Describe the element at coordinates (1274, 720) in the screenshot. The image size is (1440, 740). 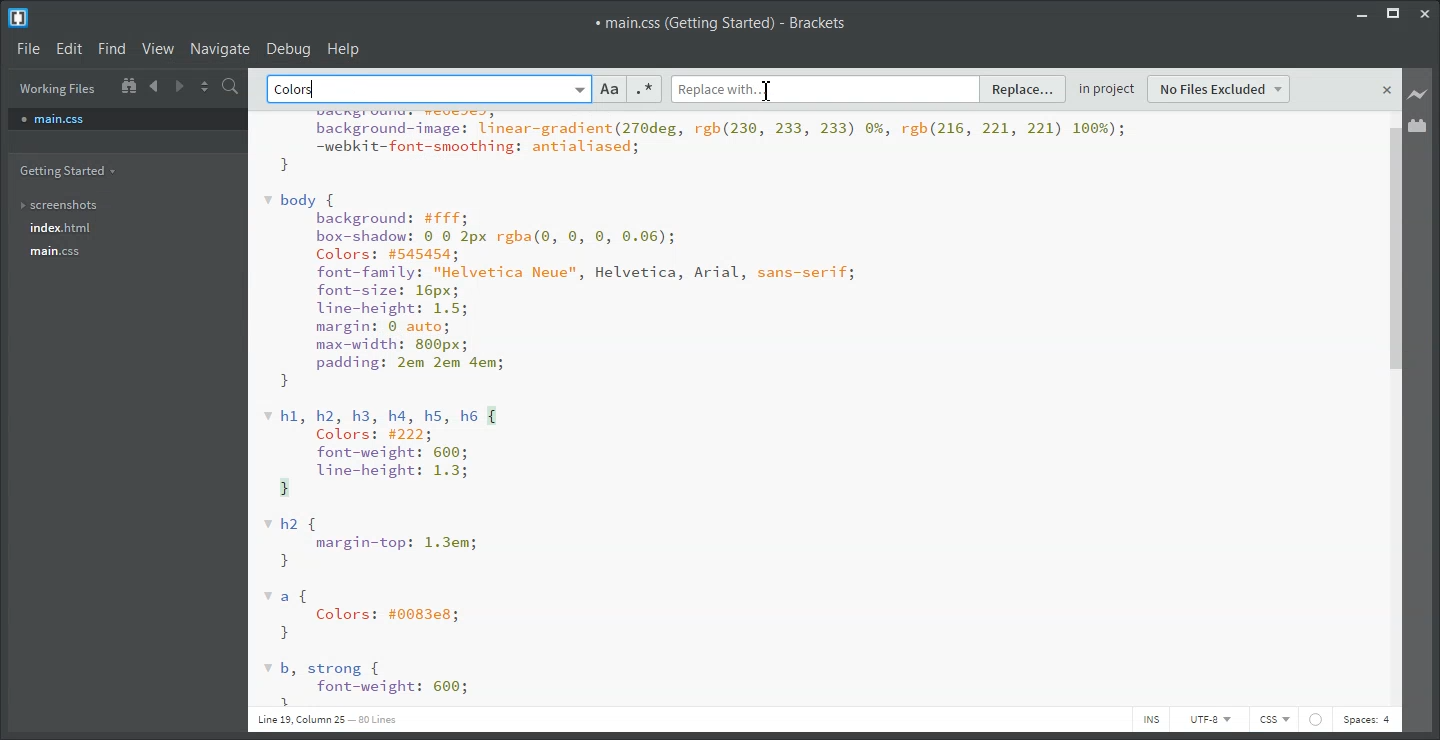
I see `CSS` at that location.